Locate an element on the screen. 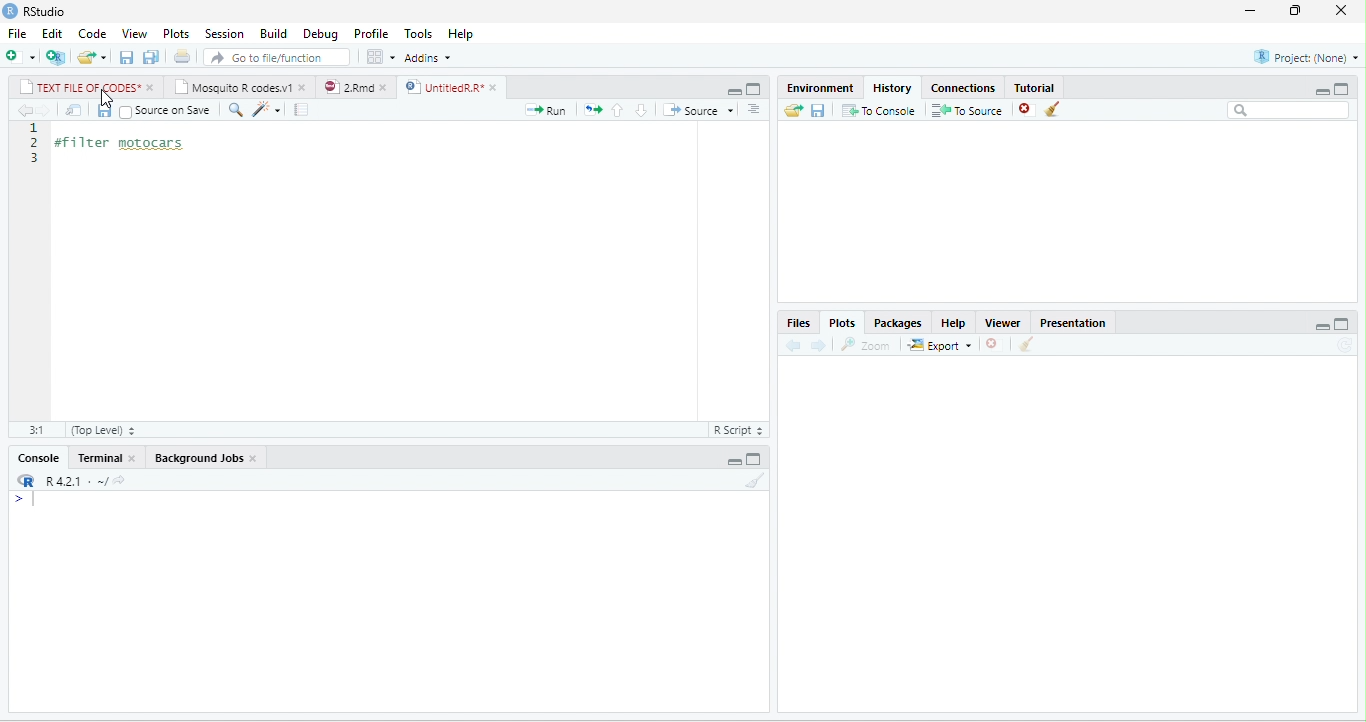 This screenshot has width=1366, height=722. Source on Save is located at coordinates (166, 112).